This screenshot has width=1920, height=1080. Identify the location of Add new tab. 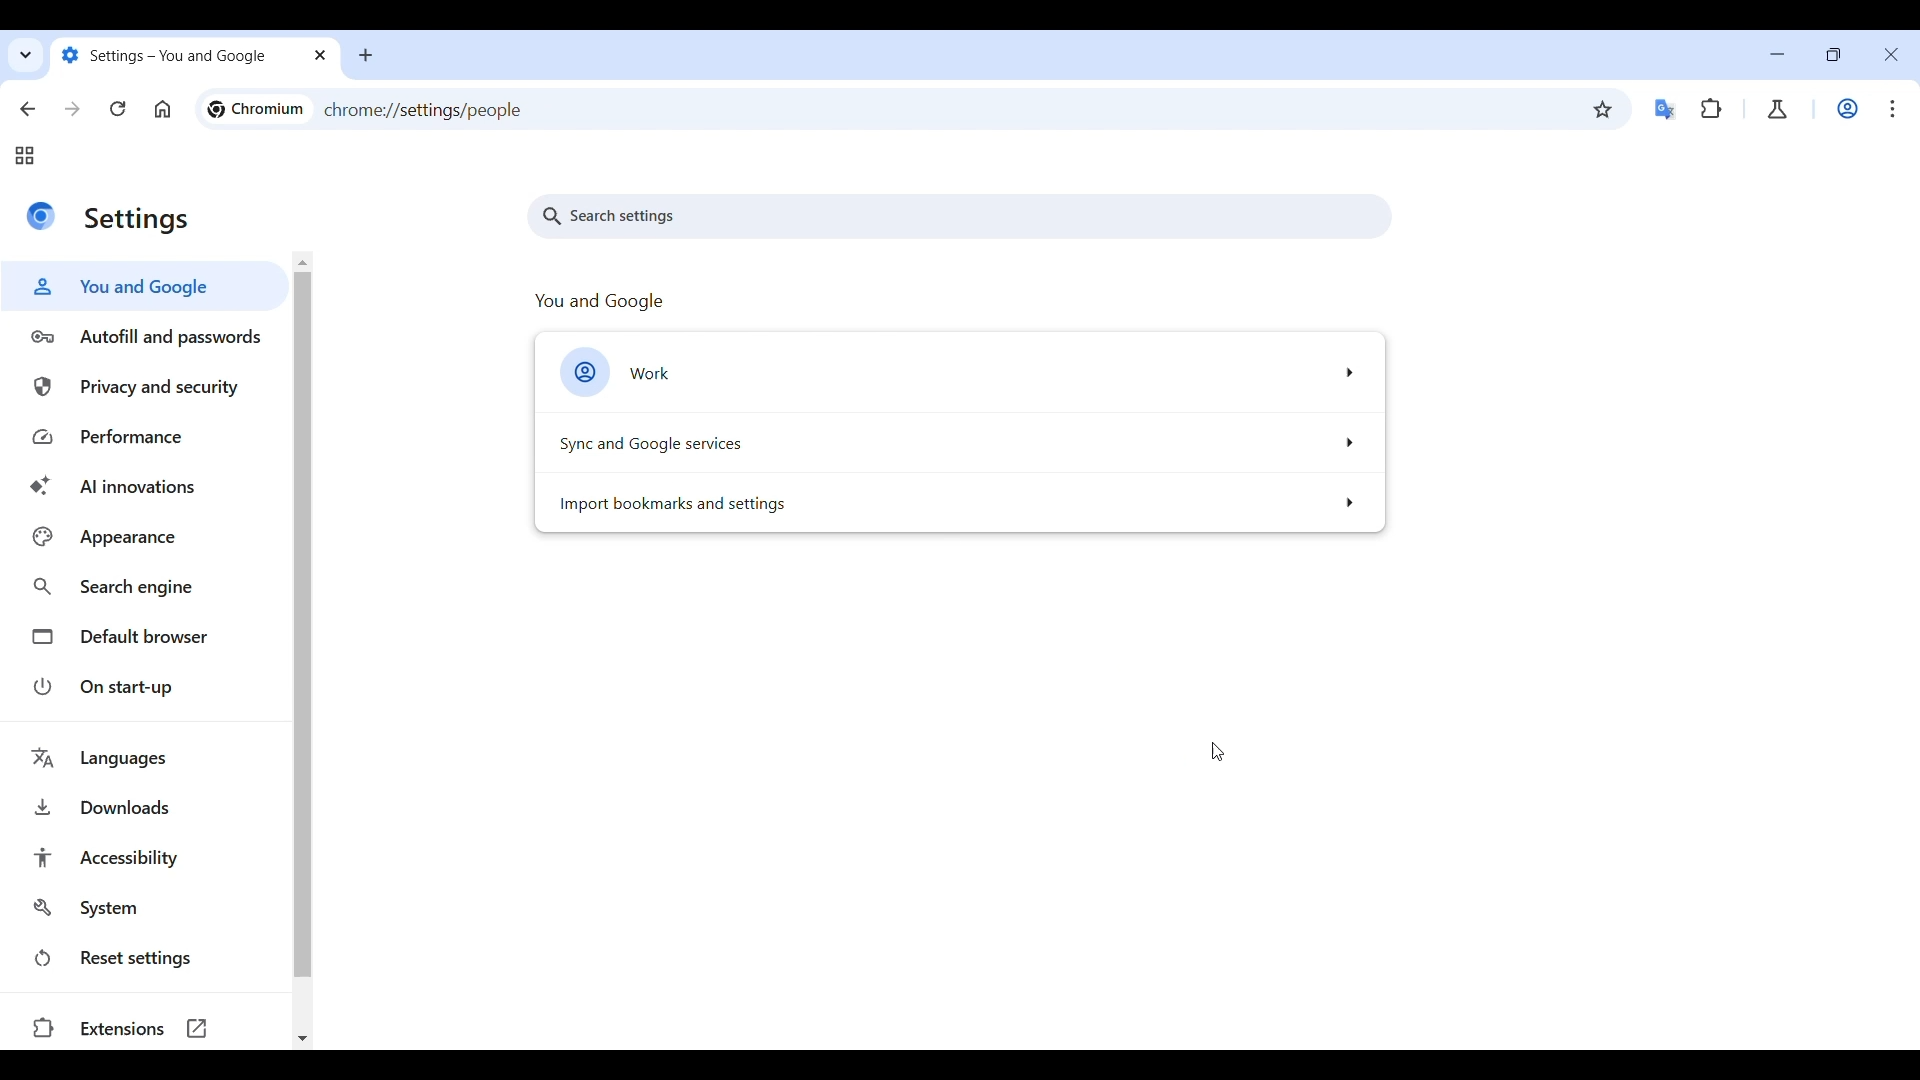
(366, 55).